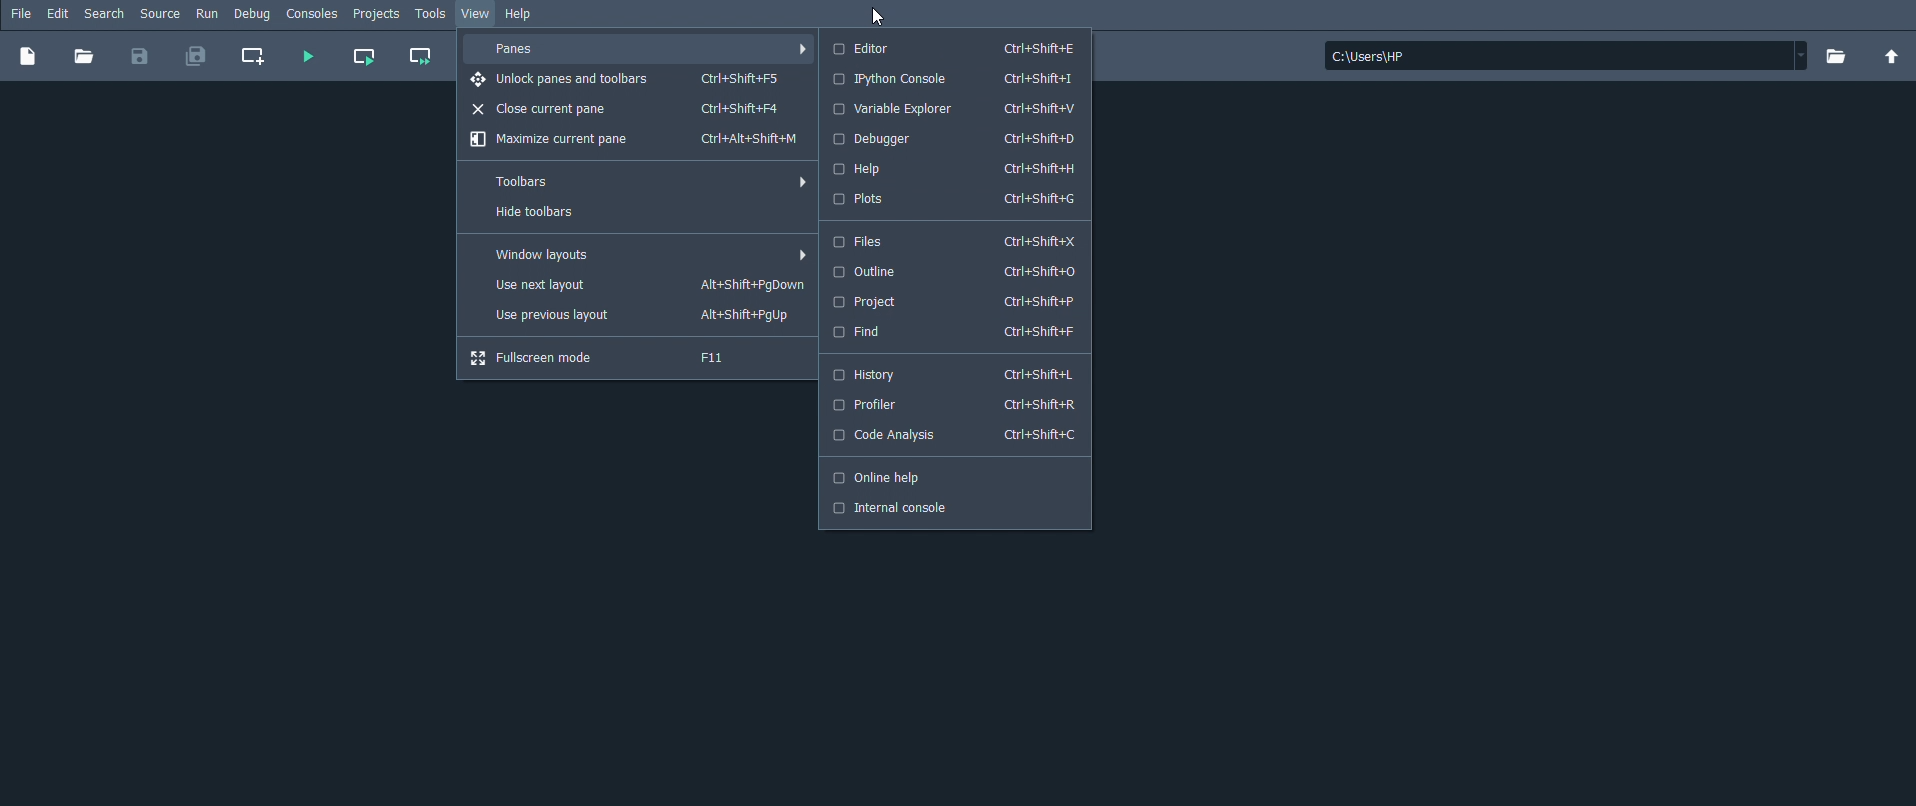 The height and width of the screenshot is (806, 1916). What do you see at coordinates (638, 139) in the screenshot?
I see `Maximize current pane` at bounding box center [638, 139].